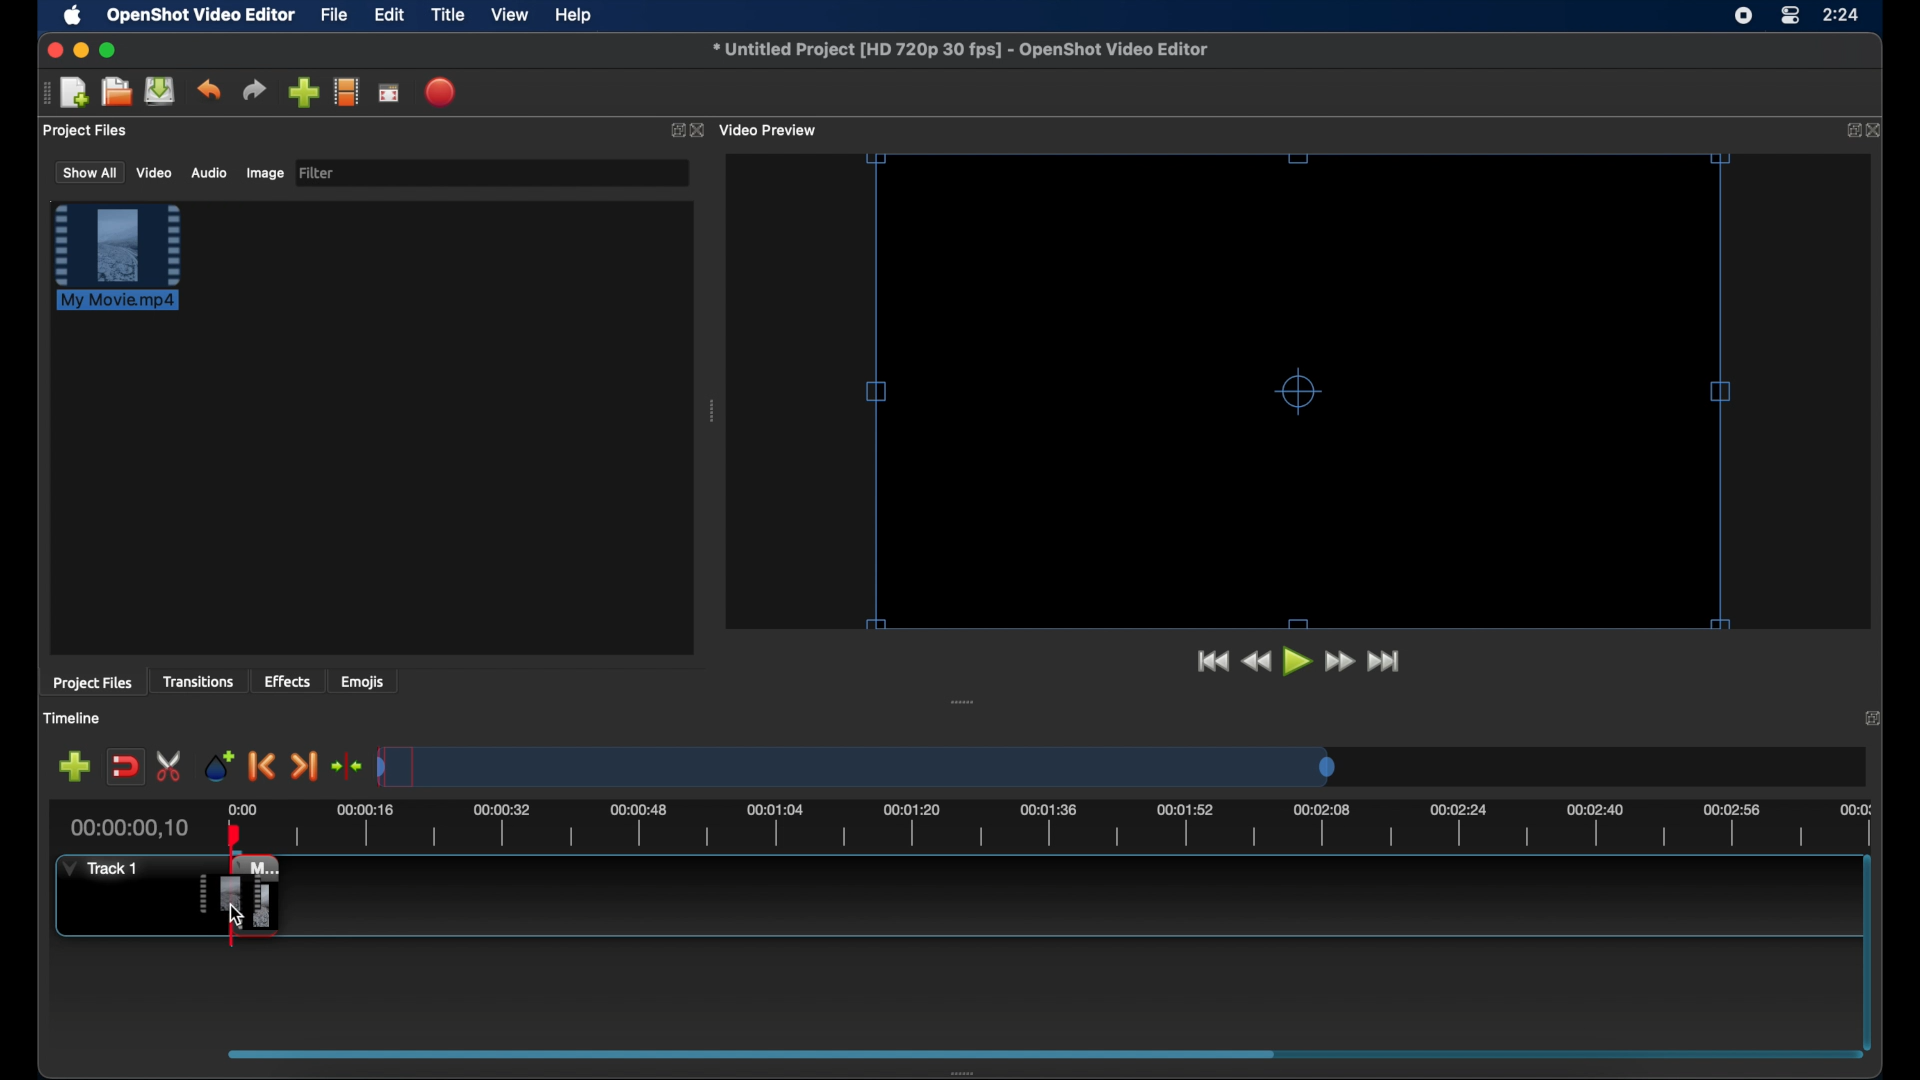 The width and height of the screenshot is (1920, 1080). I want to click on drag handle, so click(43, 93).